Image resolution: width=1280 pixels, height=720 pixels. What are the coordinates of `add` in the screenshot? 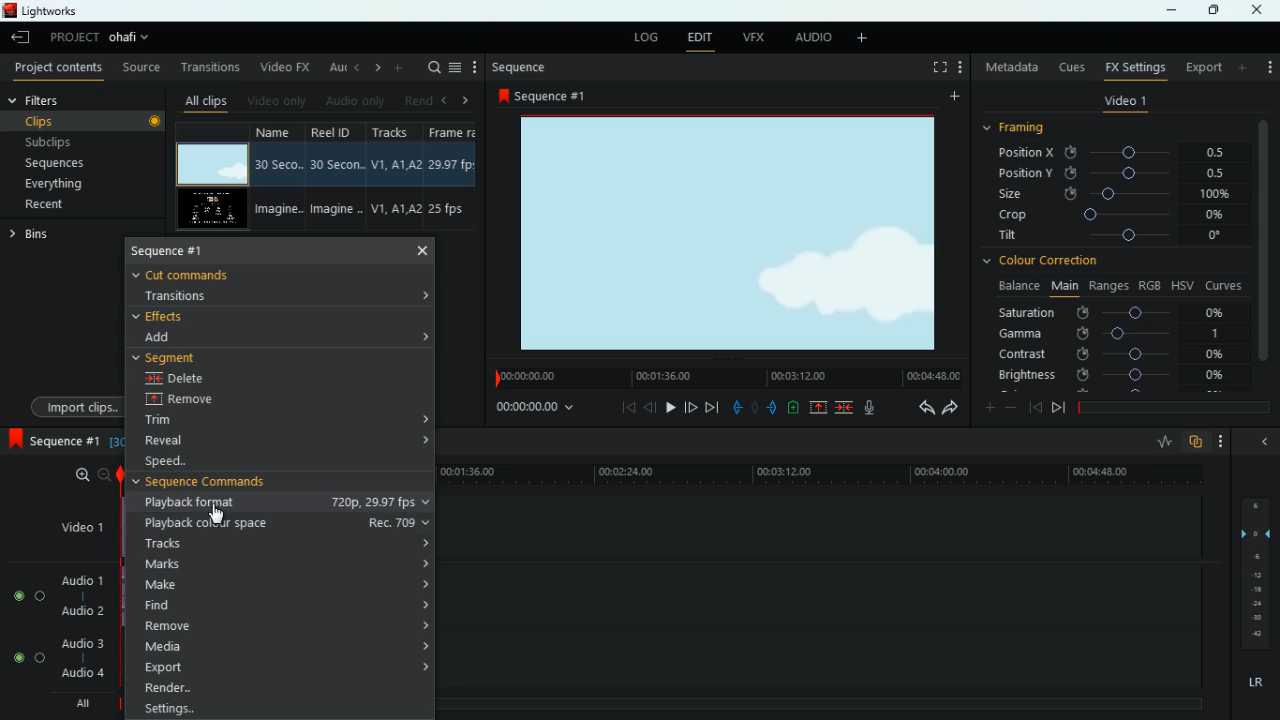 It's located at (1245, 67).